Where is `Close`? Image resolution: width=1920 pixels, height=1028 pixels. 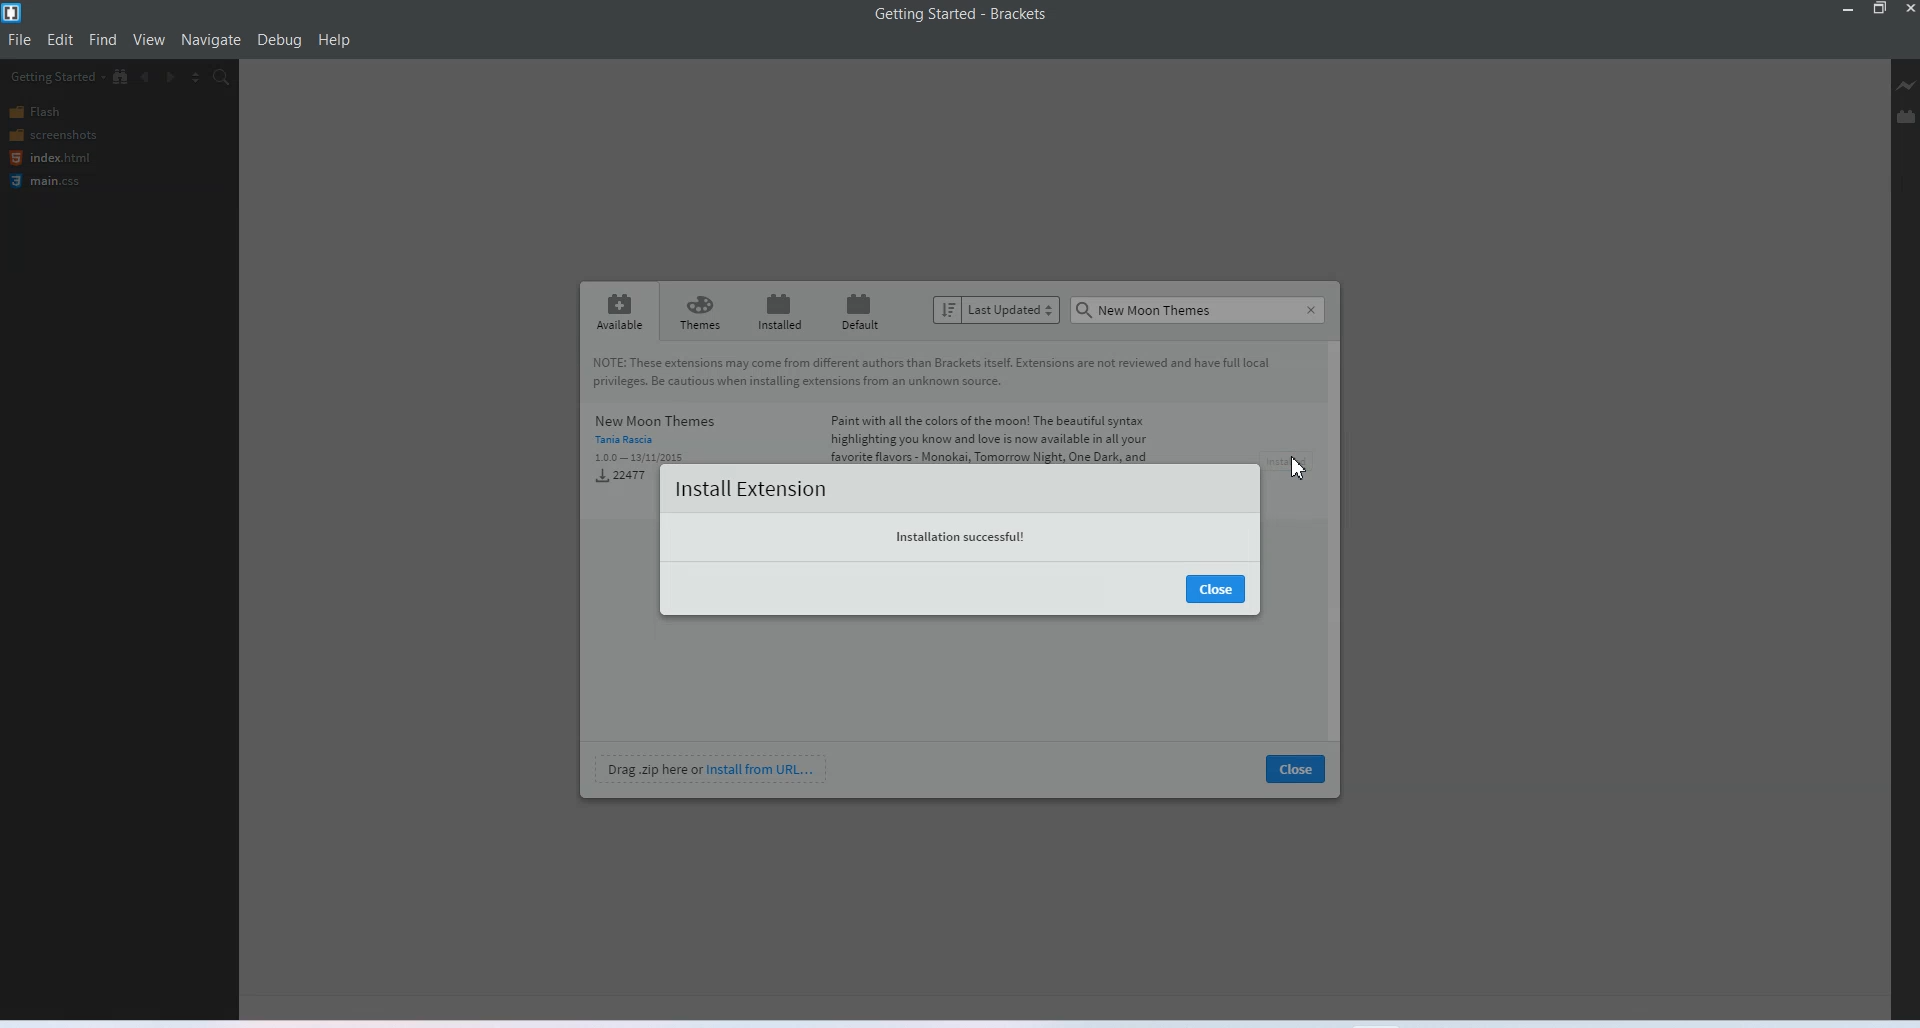
Close is located at coordinates (1311, 310).